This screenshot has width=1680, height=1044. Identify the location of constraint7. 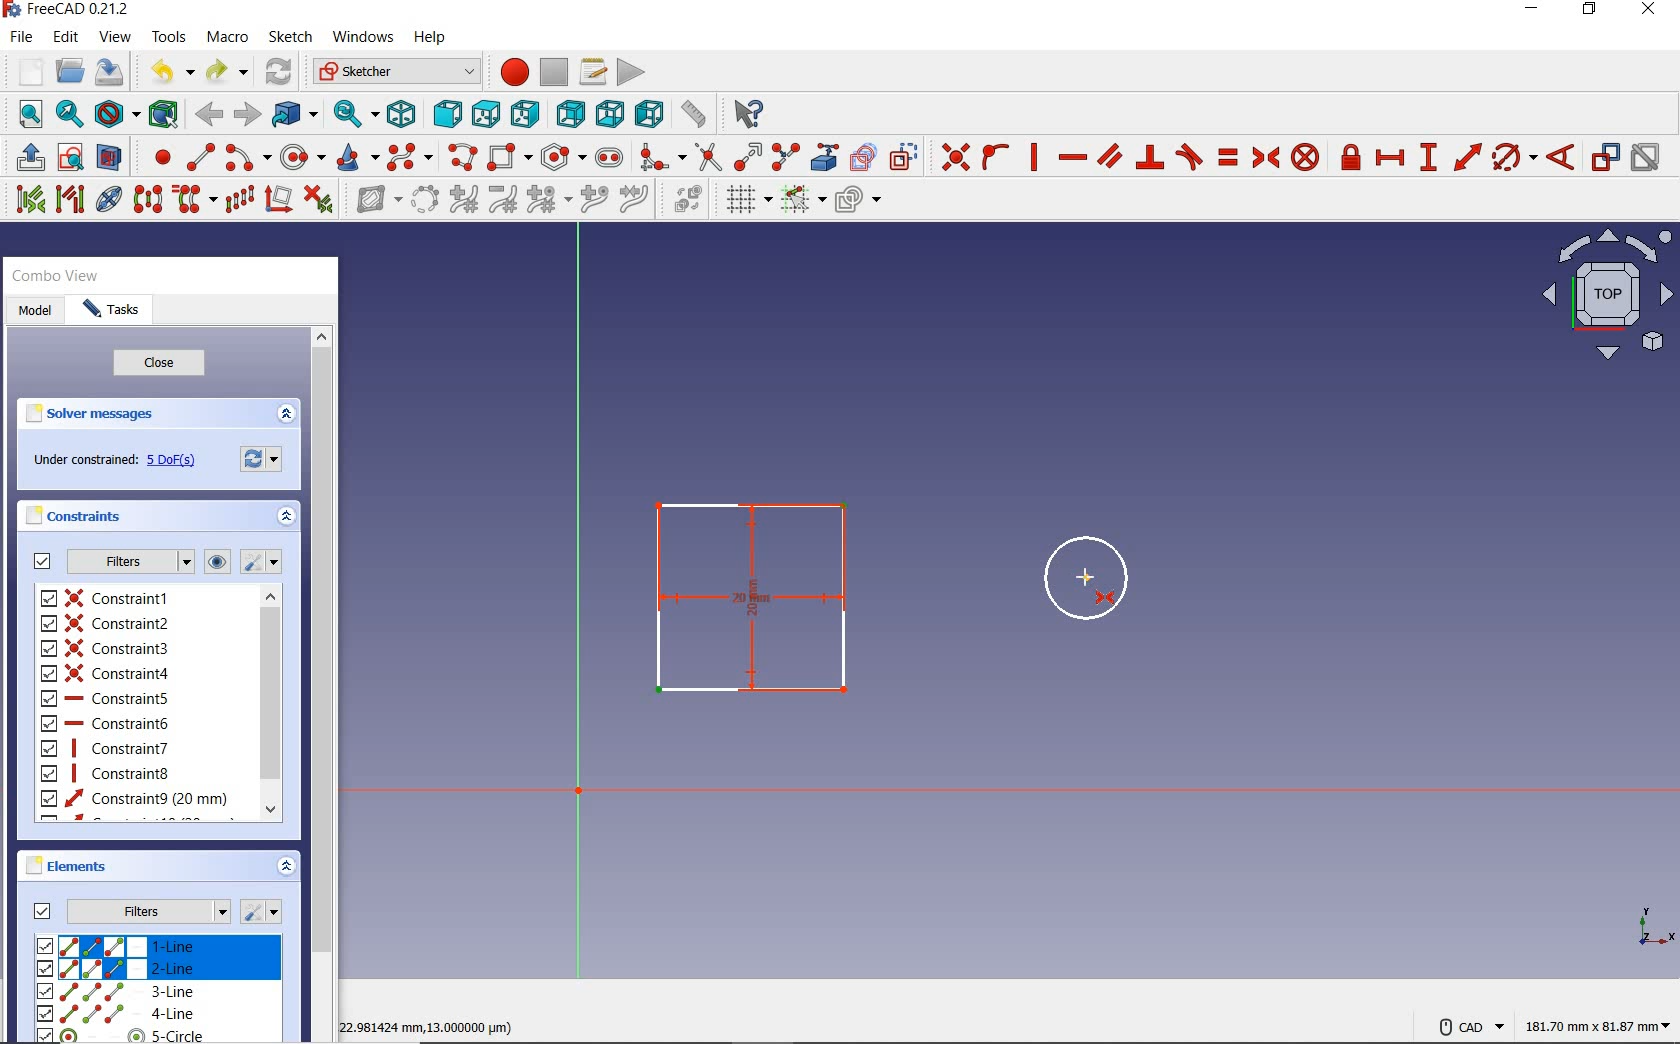
(106, 748).